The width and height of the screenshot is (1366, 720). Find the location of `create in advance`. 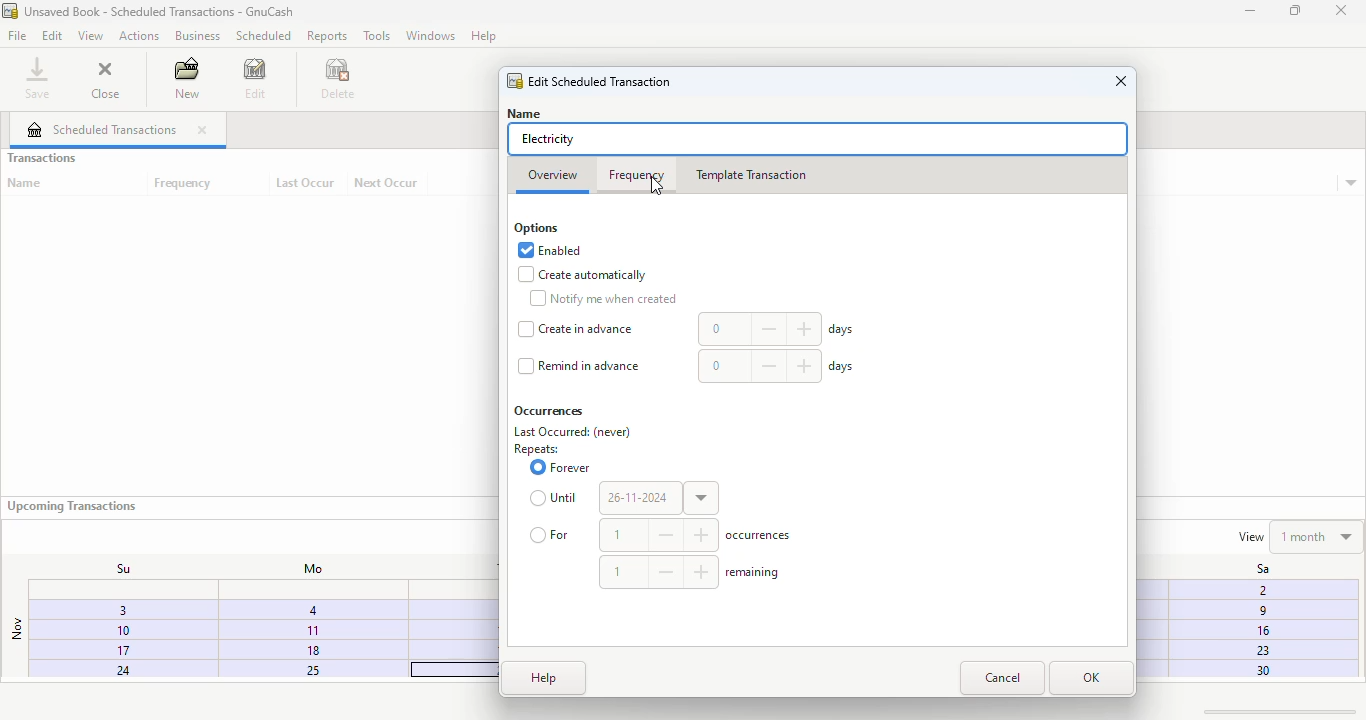

create in advance is located at coordinates (576, 329).